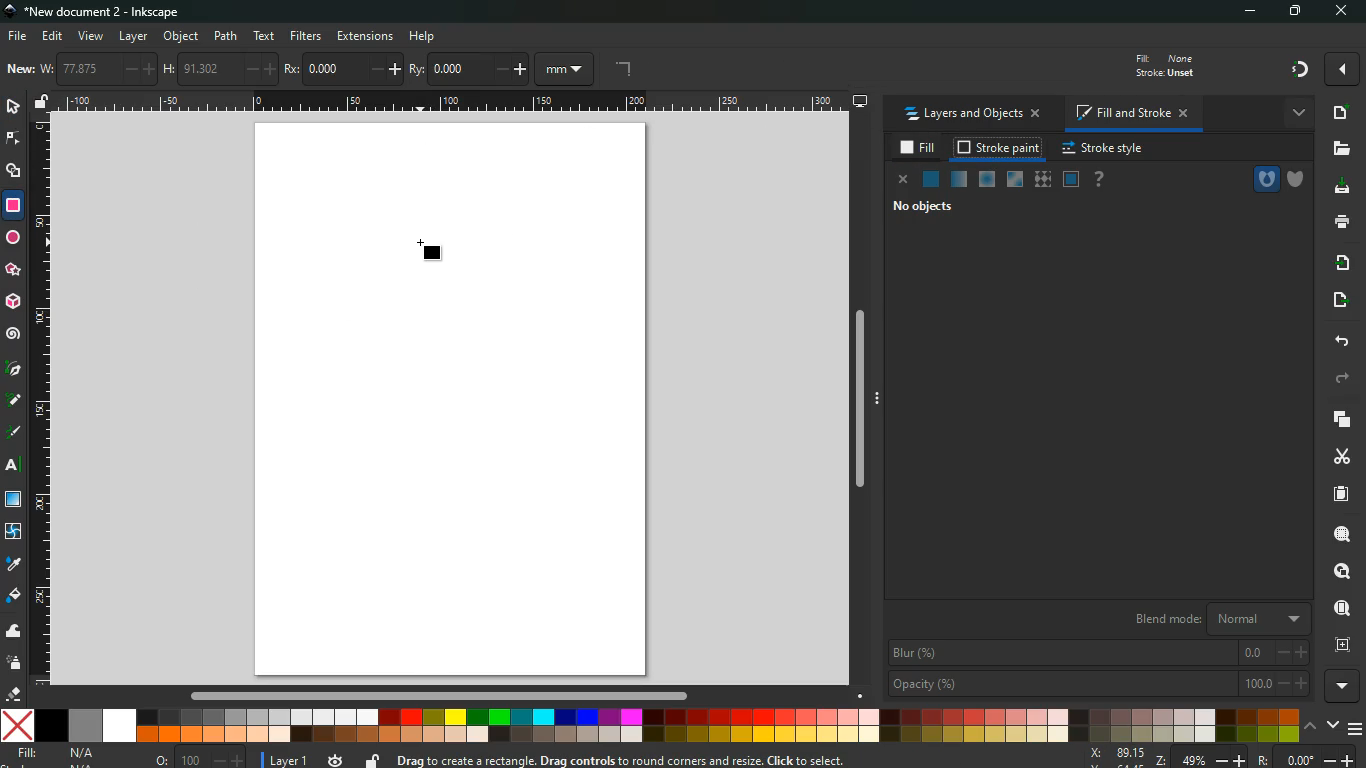  Describe the element at coordinates (333, 759) in the screenshot. I see `time` at that location.